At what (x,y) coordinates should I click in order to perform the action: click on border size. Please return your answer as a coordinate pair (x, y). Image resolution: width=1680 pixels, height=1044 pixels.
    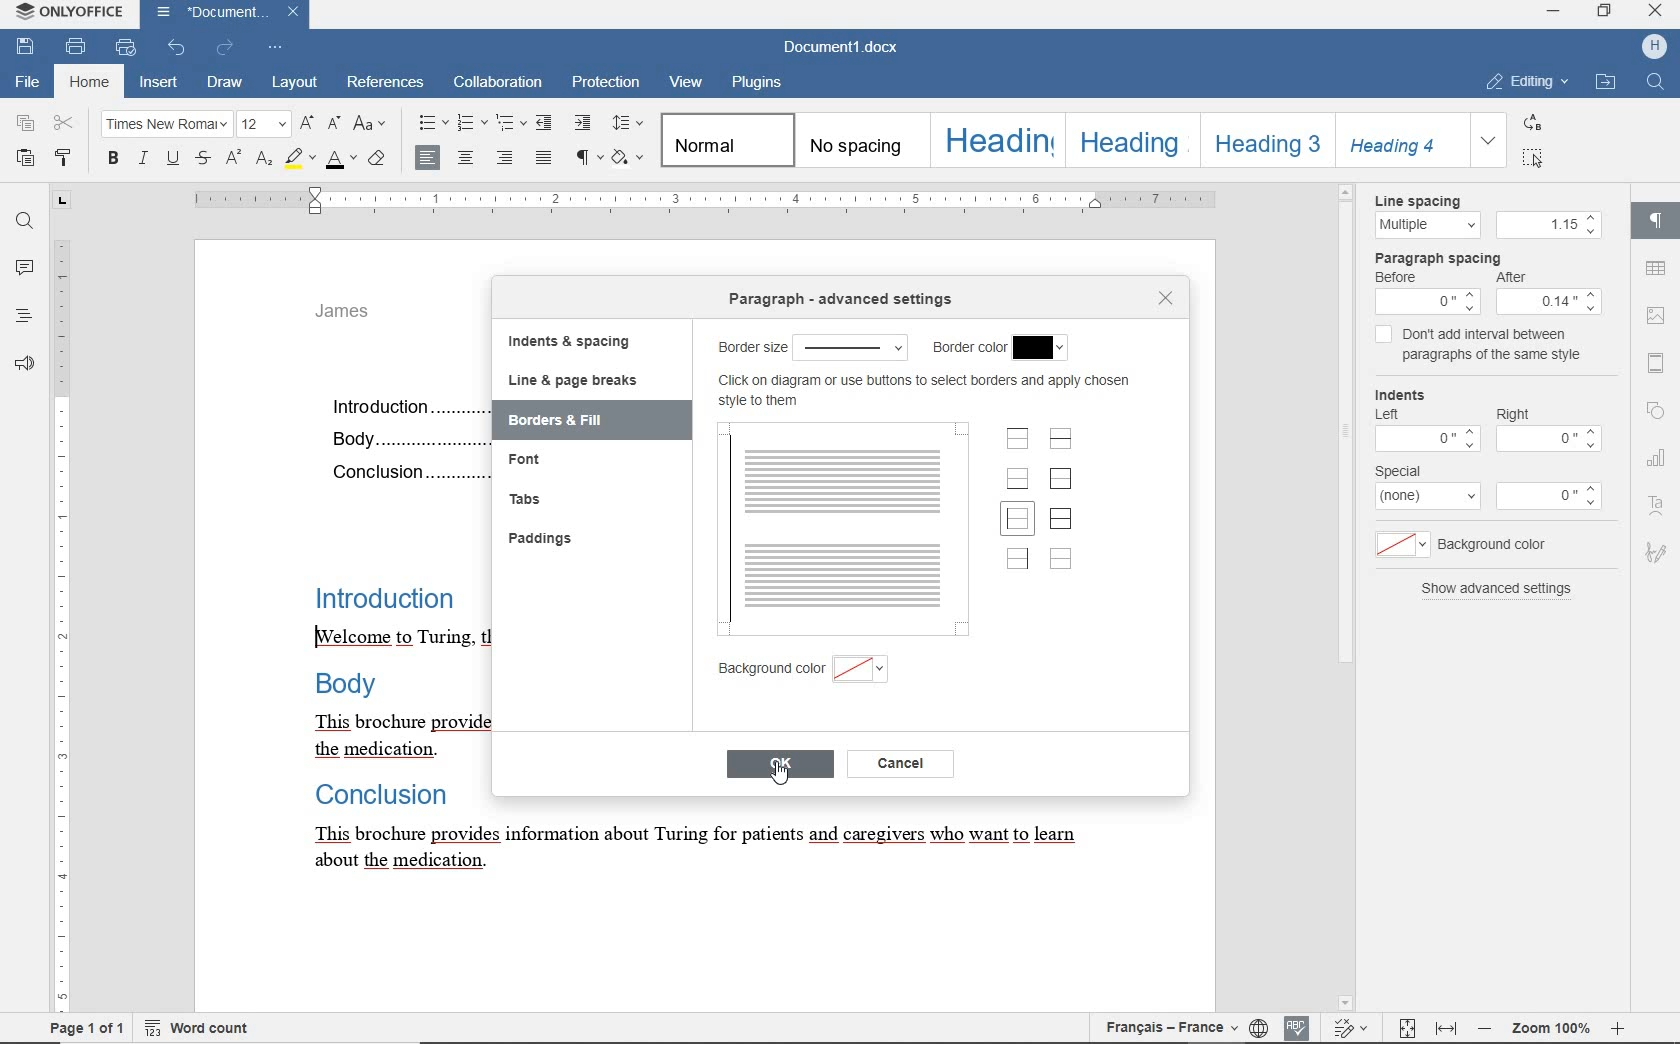
    Looking at the image, I should click on (748, 348).